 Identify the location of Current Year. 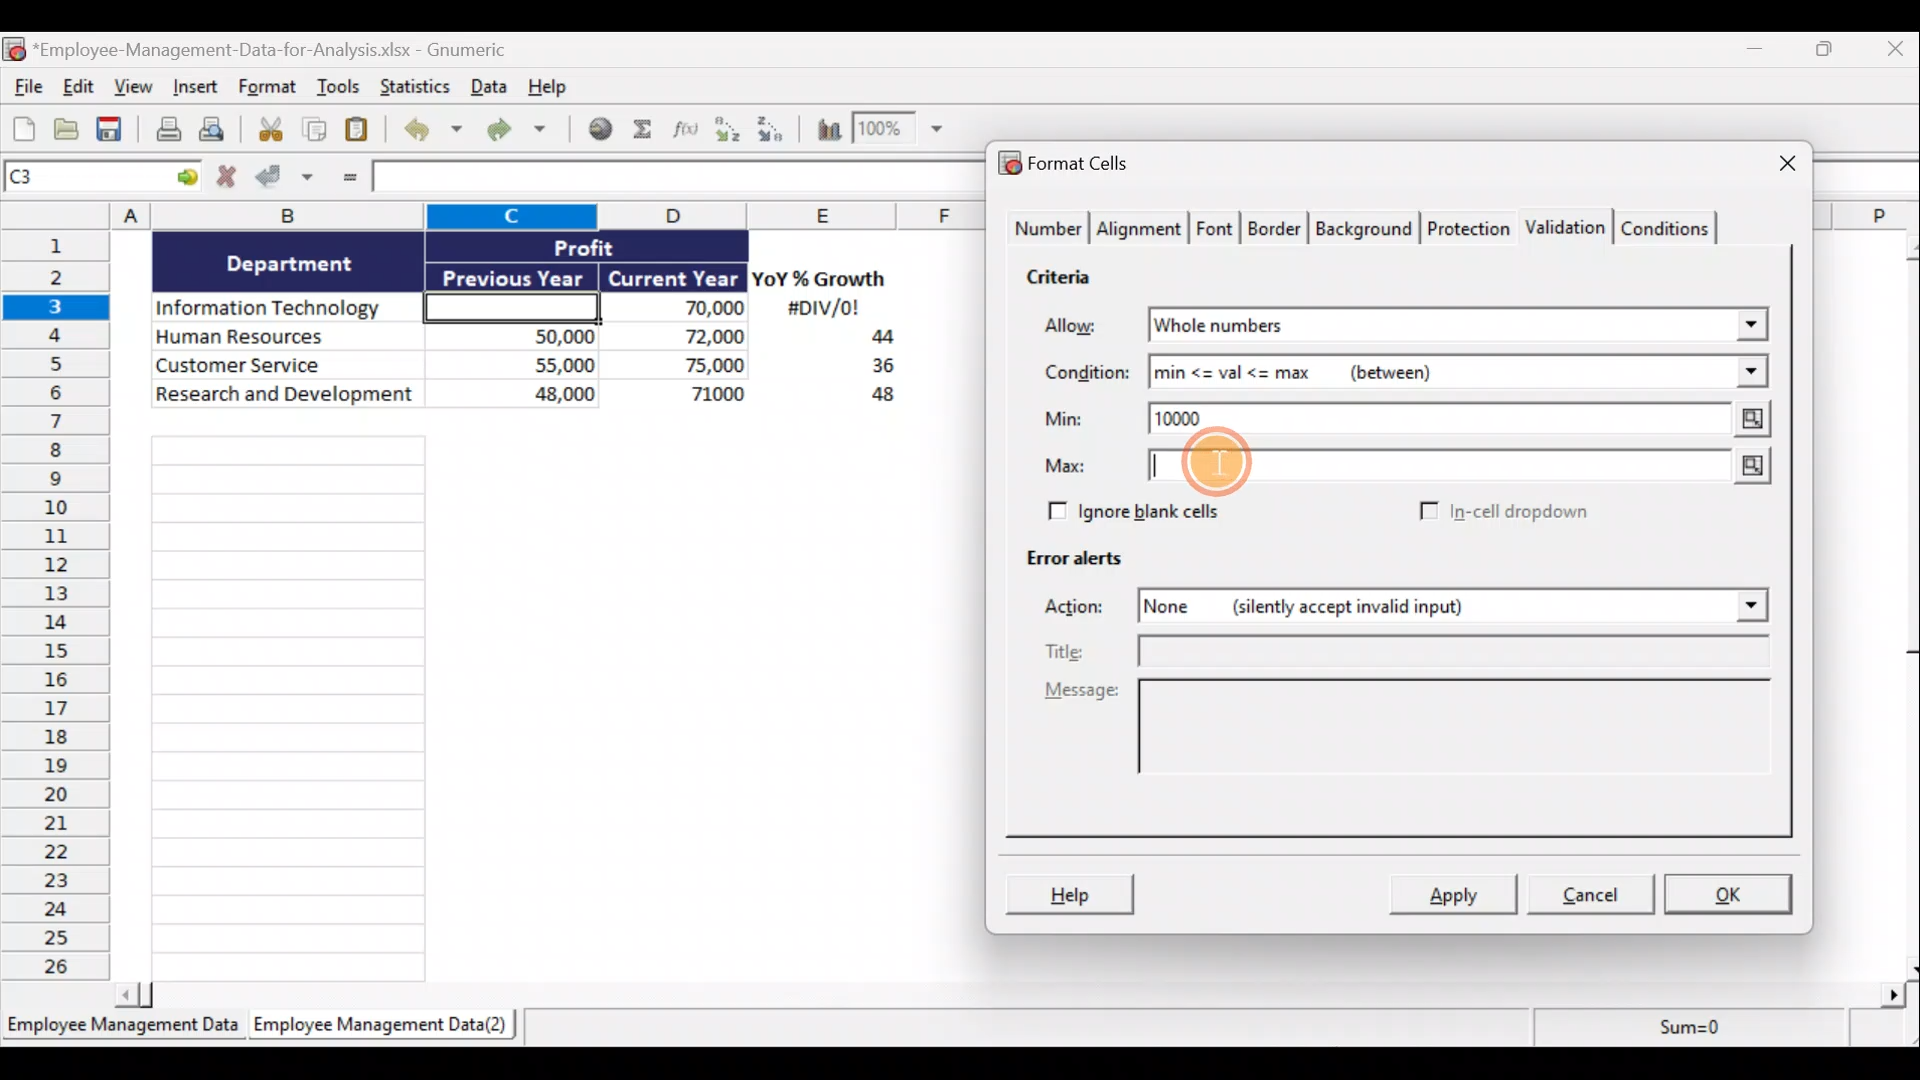
(671, 279).